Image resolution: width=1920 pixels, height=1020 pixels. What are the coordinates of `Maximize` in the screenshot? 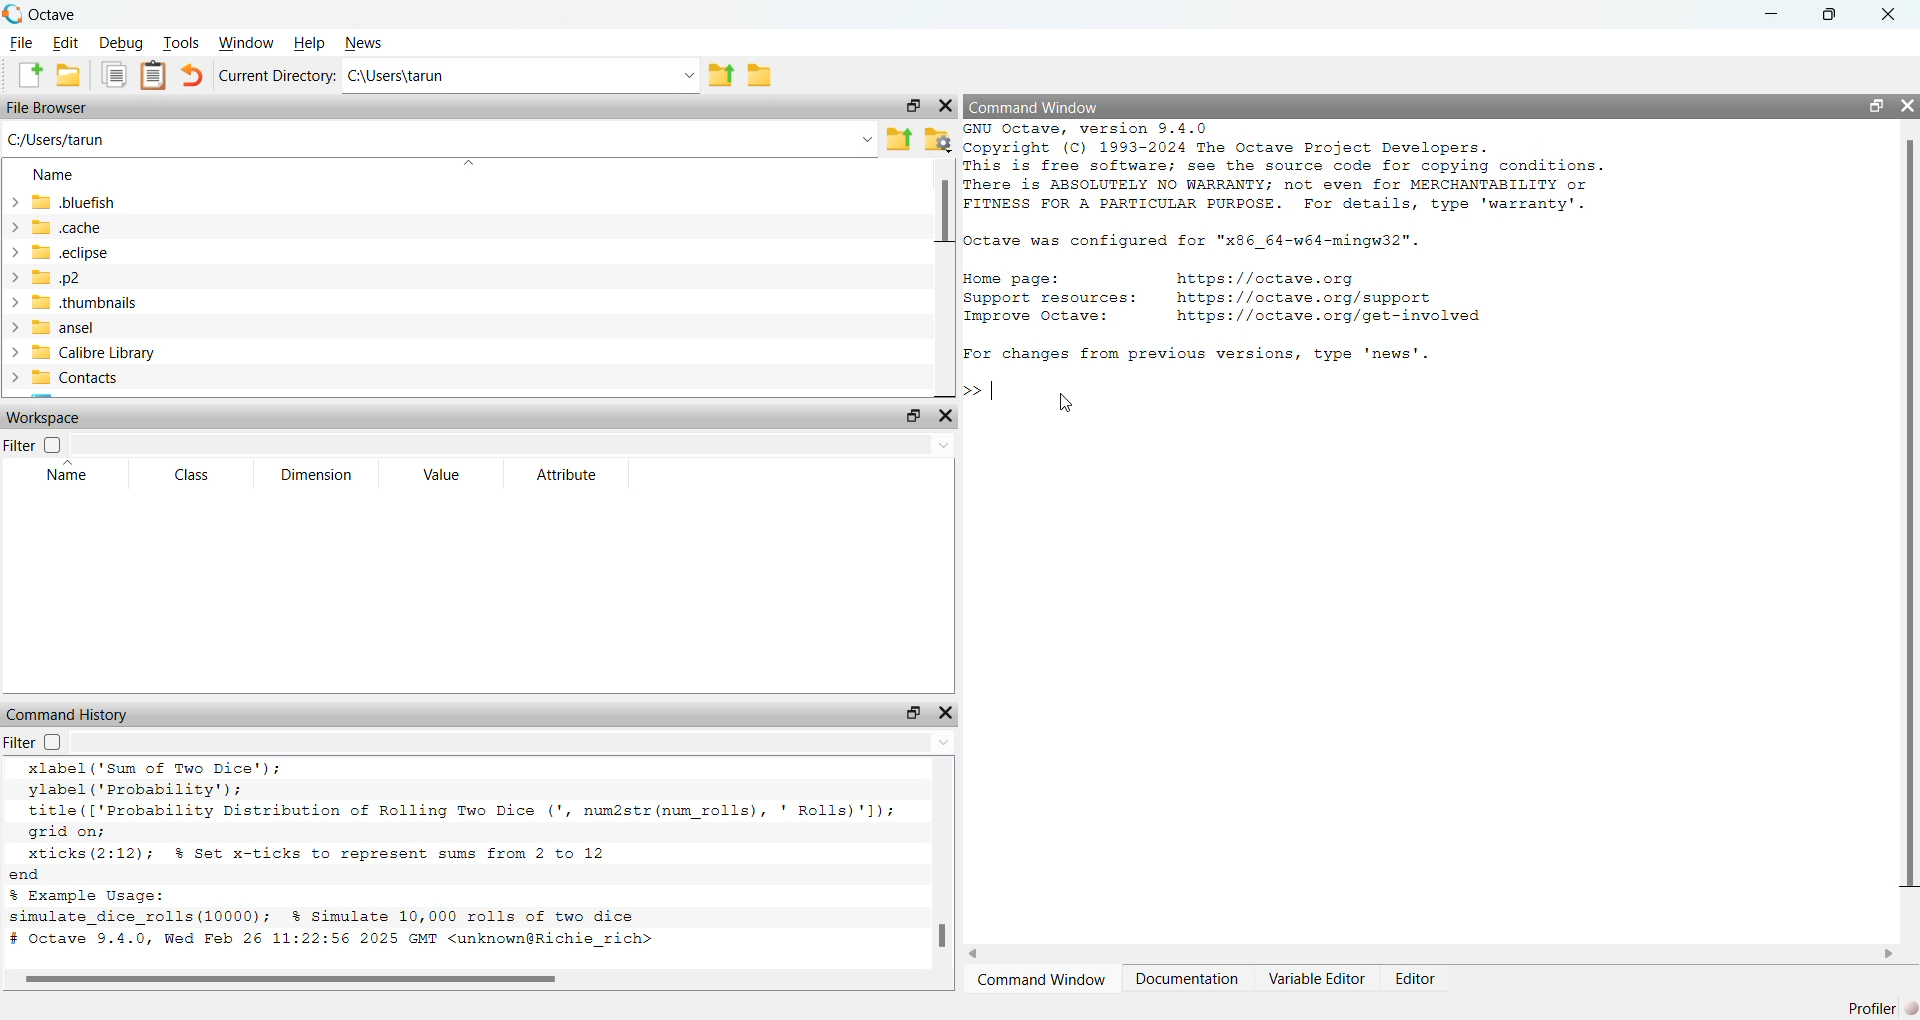 It's located at (1874, 107).